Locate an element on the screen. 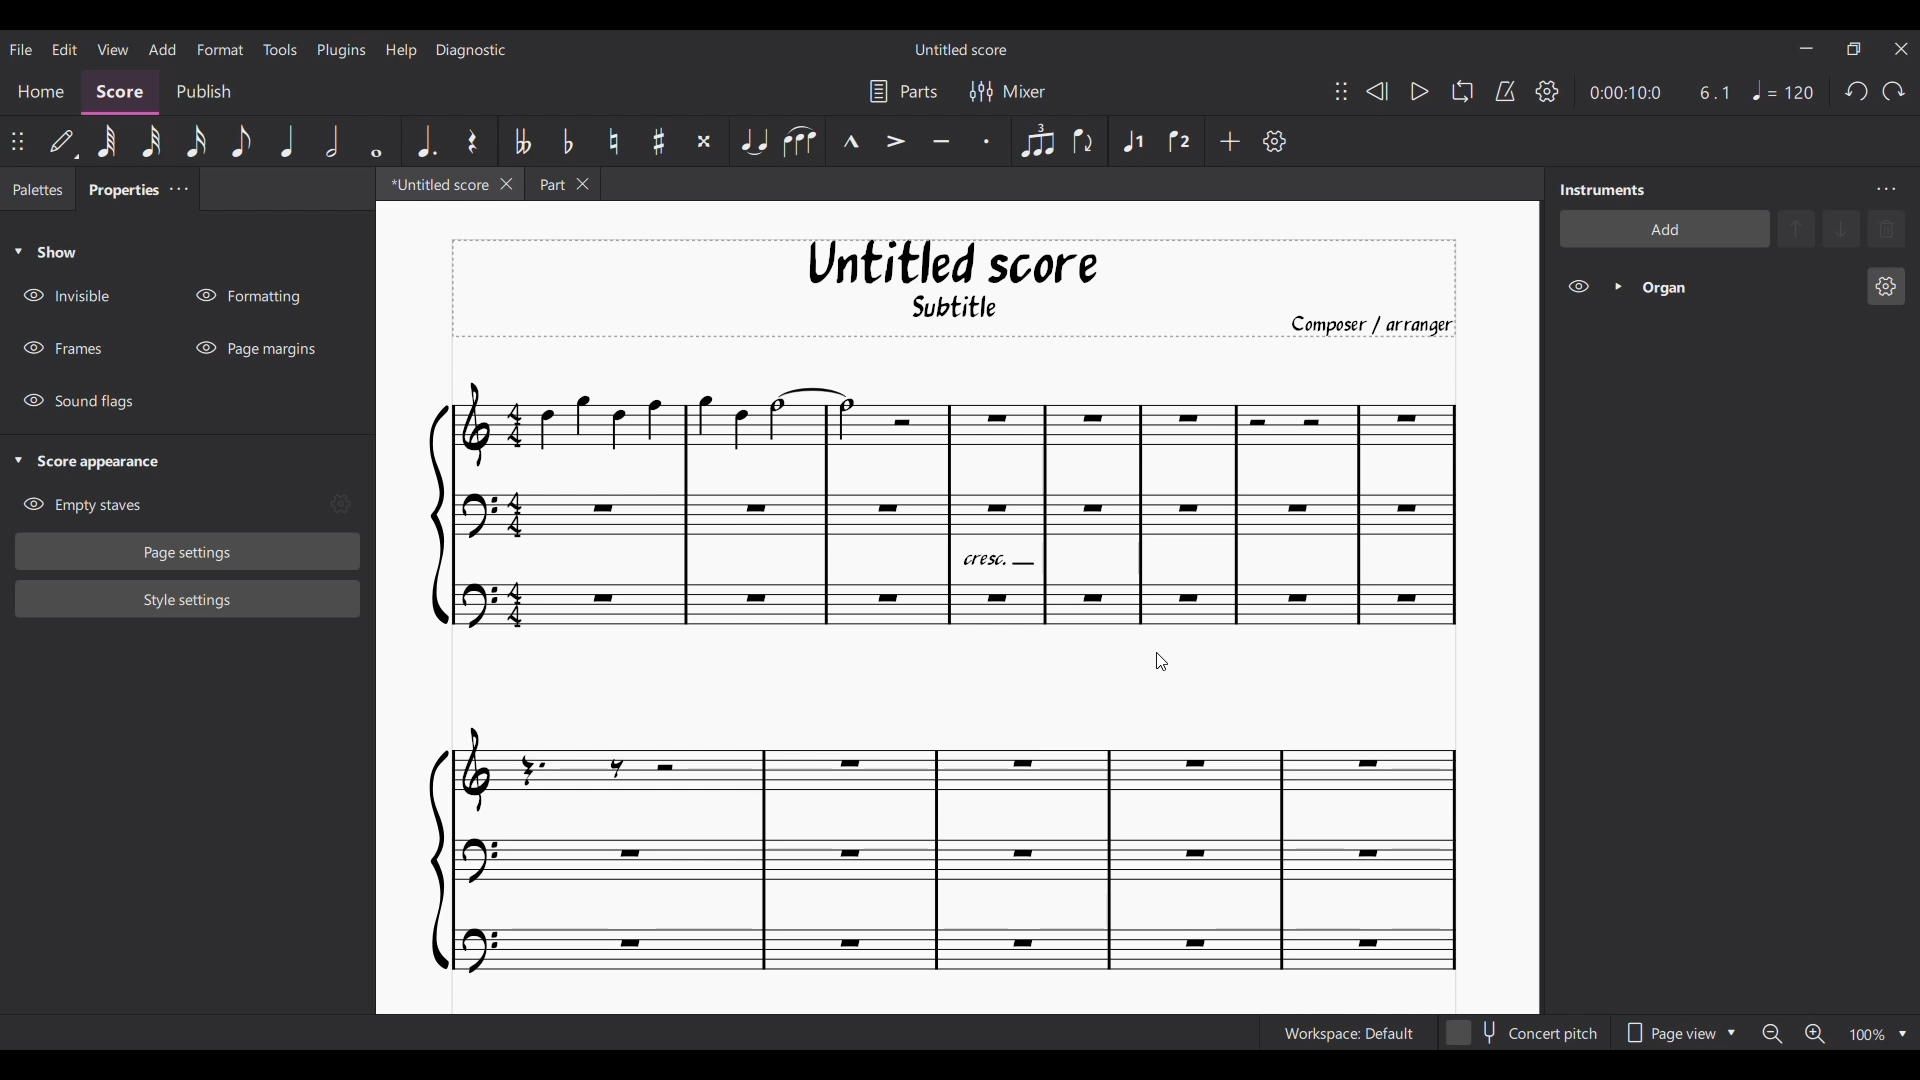 Image resolution: width=1920 pixels, height=1080 pixels. Hide Organs on score is located at coordinates (1578, 287).